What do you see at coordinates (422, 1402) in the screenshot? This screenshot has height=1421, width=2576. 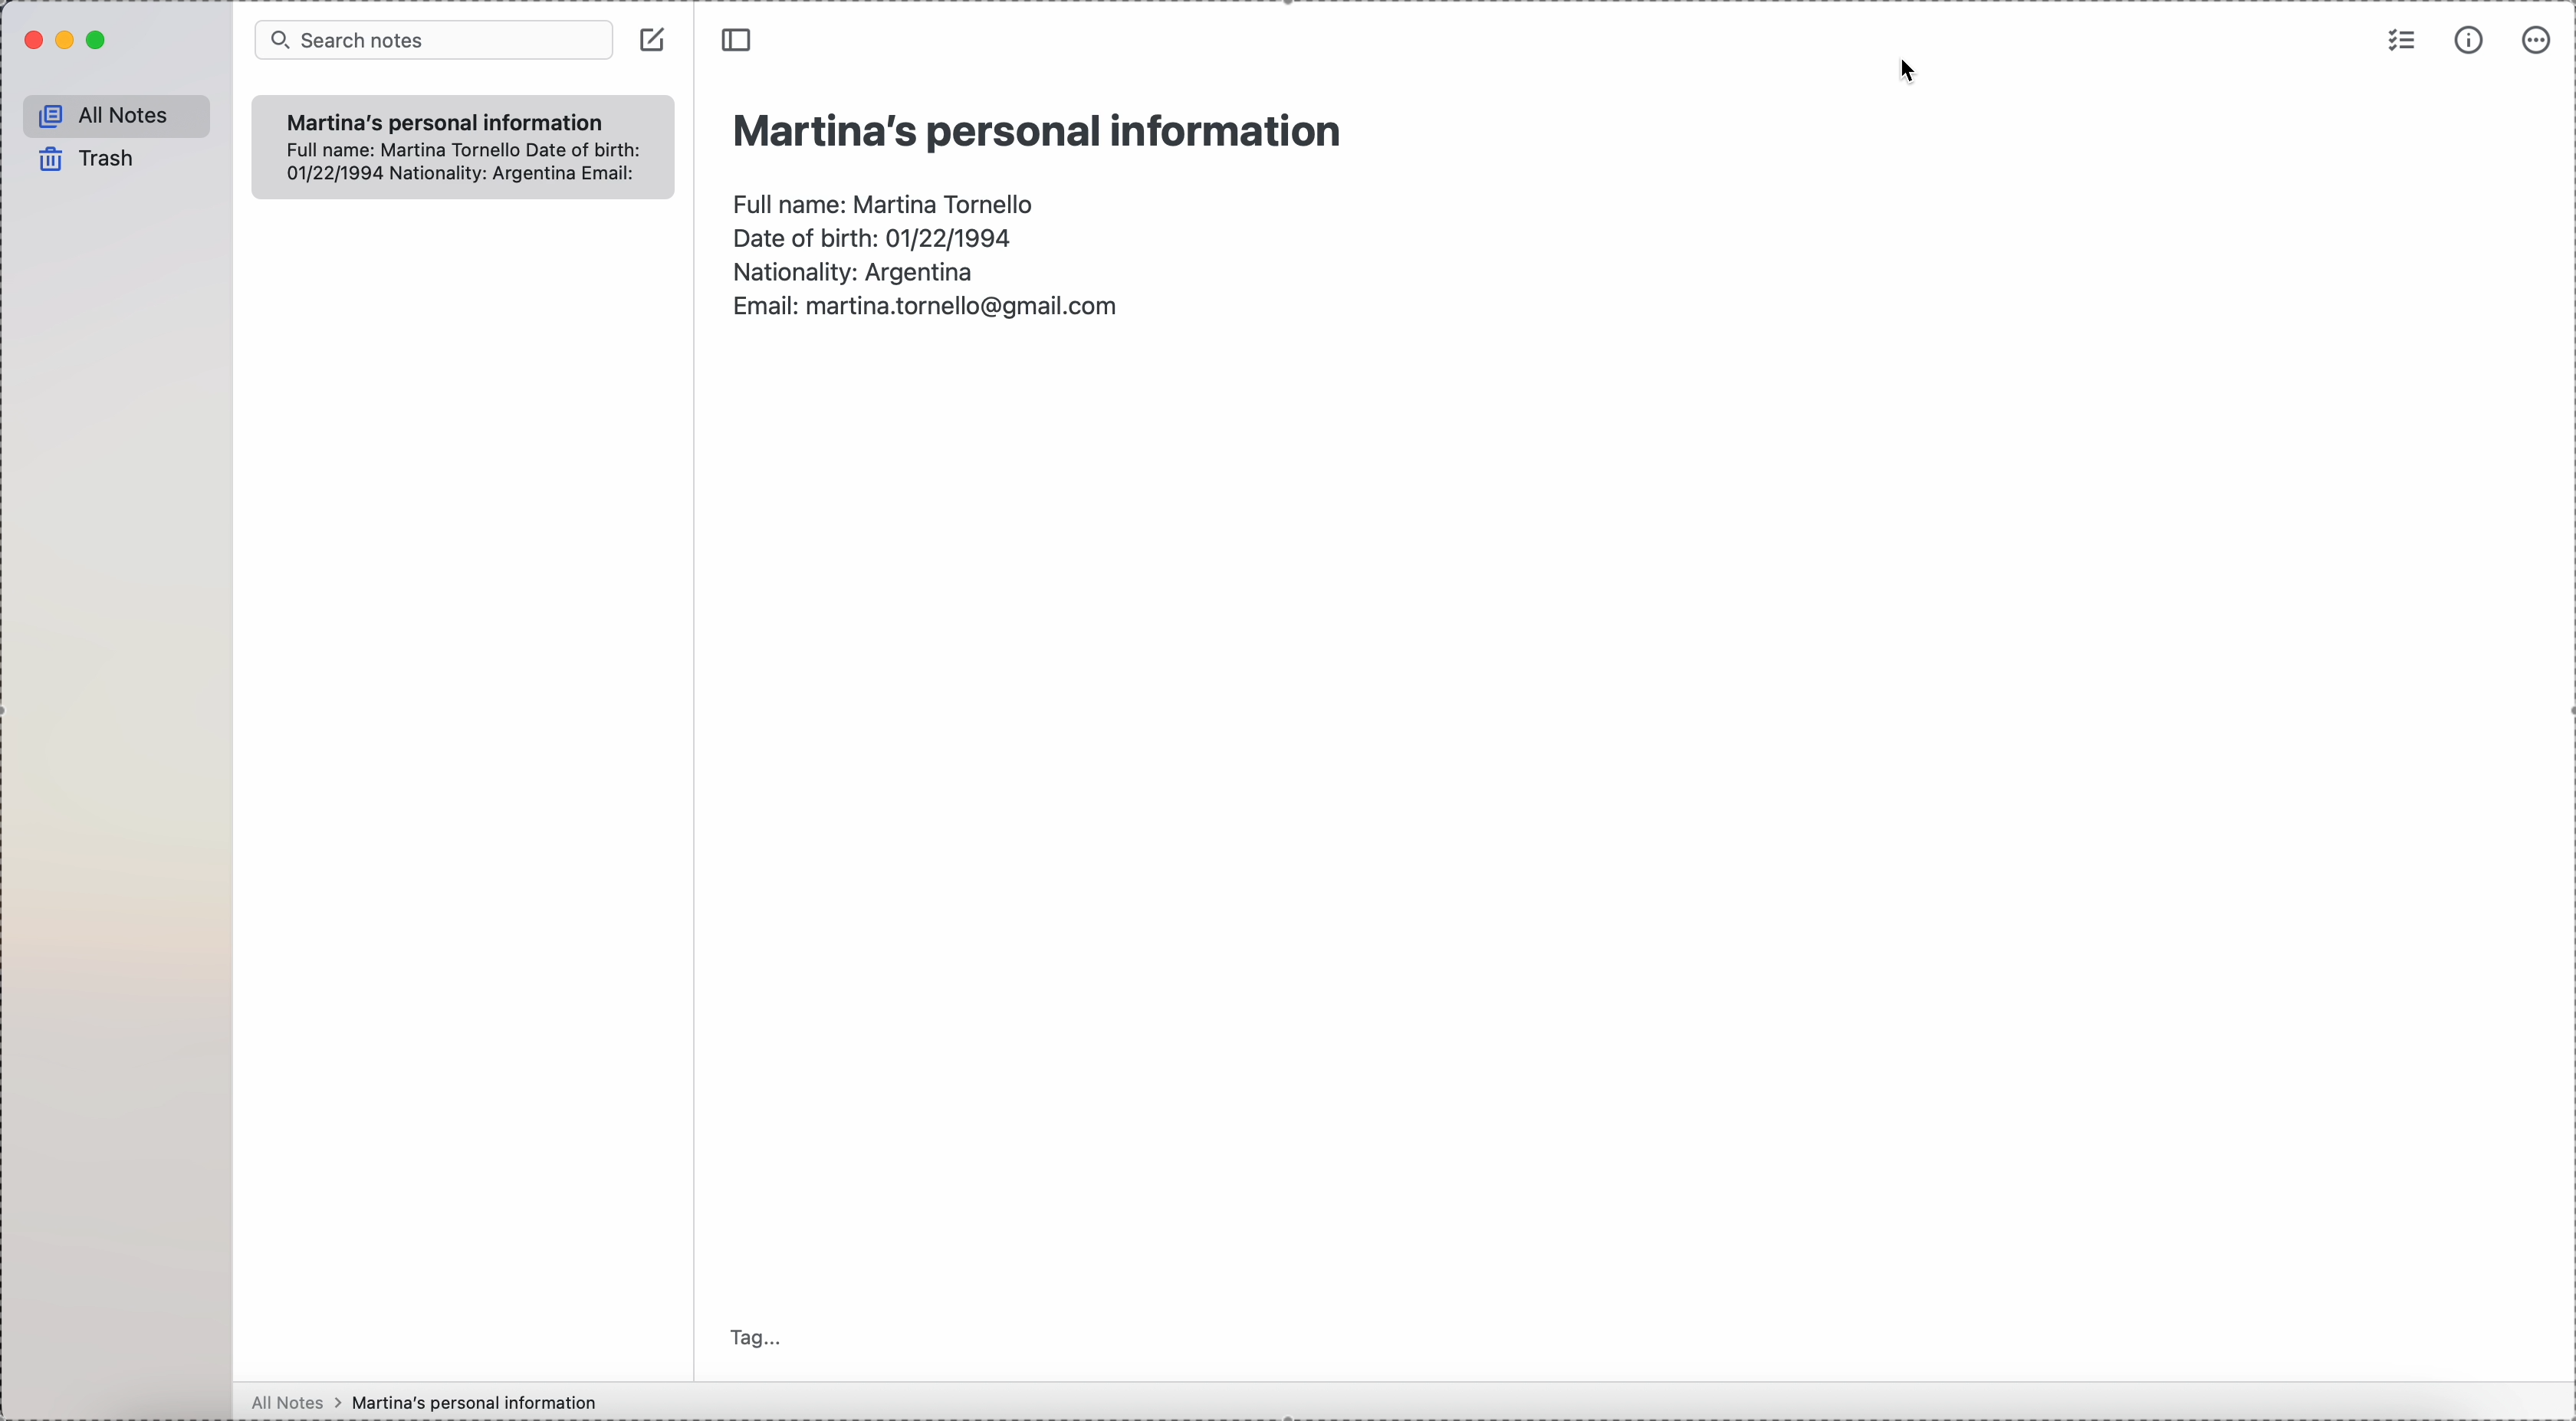 I see `all notes > Martina's personal information` at bounding box center [422, 1402].